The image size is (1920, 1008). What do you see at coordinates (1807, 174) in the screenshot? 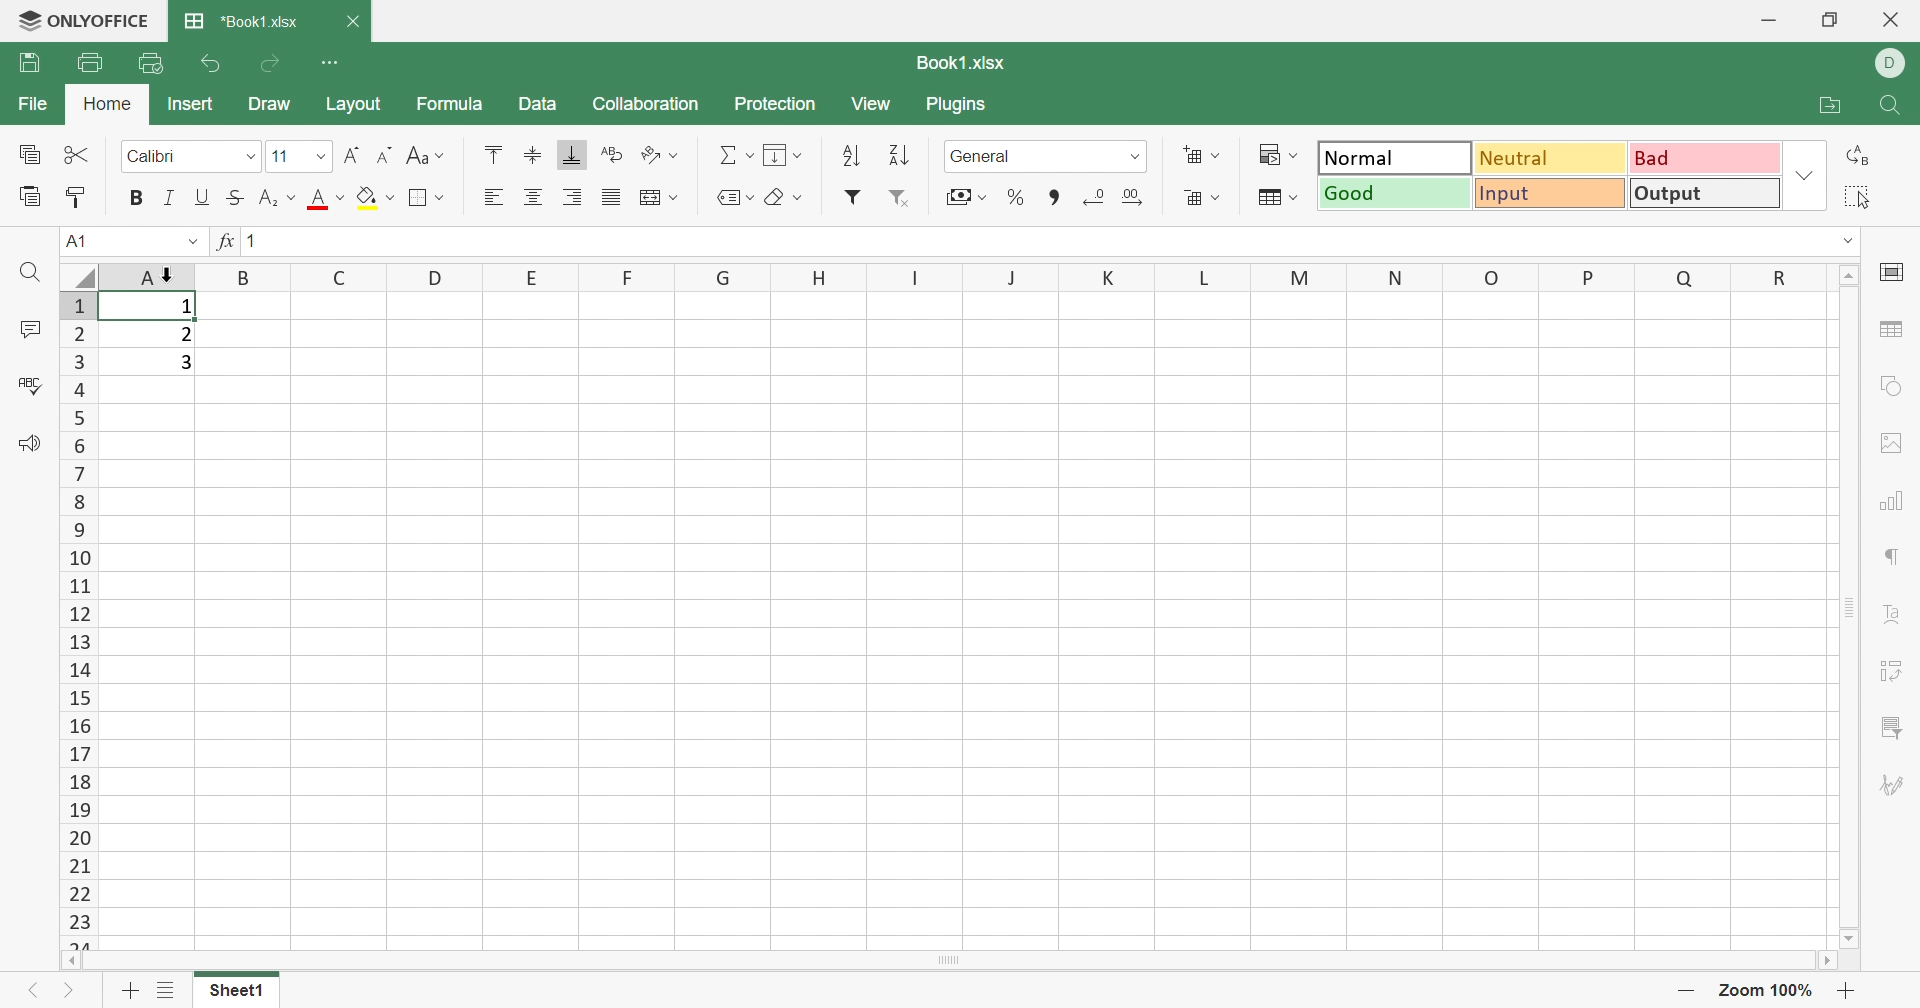
I see `Drop down` at bounding box center [1807, 174].